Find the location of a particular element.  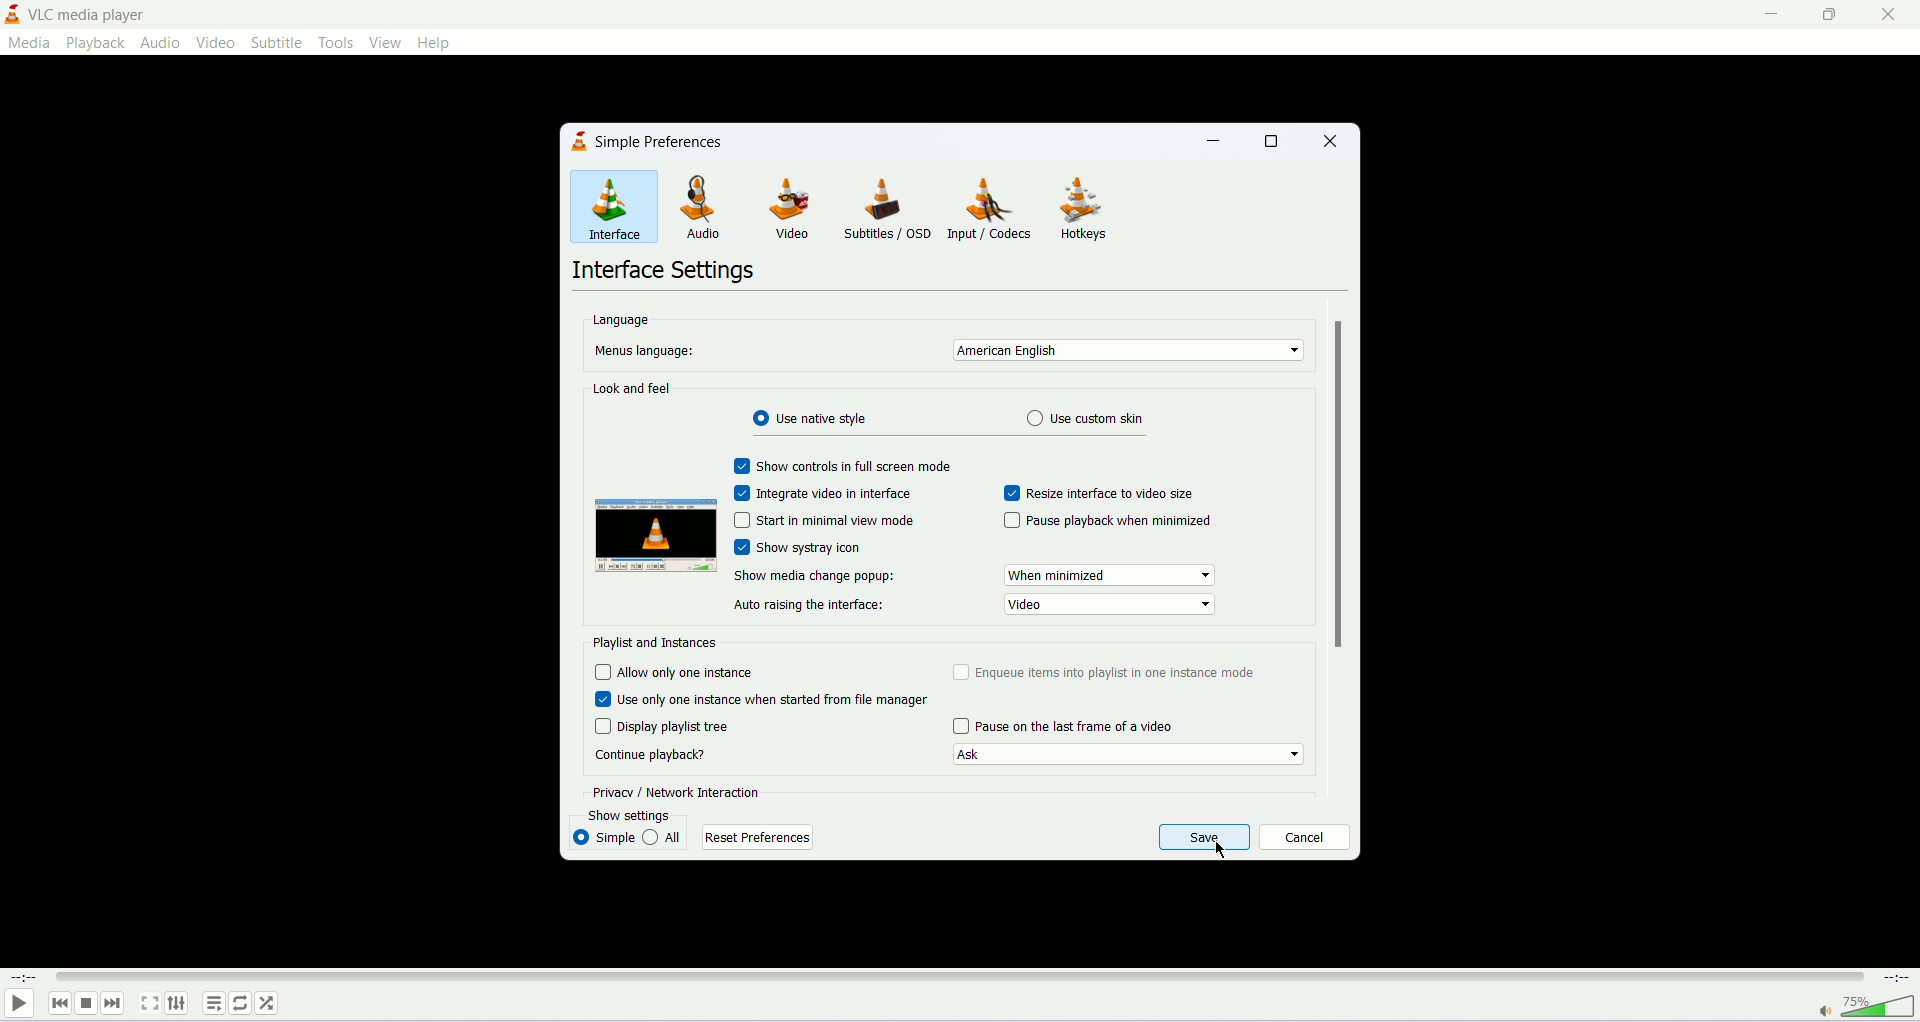

fullscreen is located at coordinates (148, 1003).